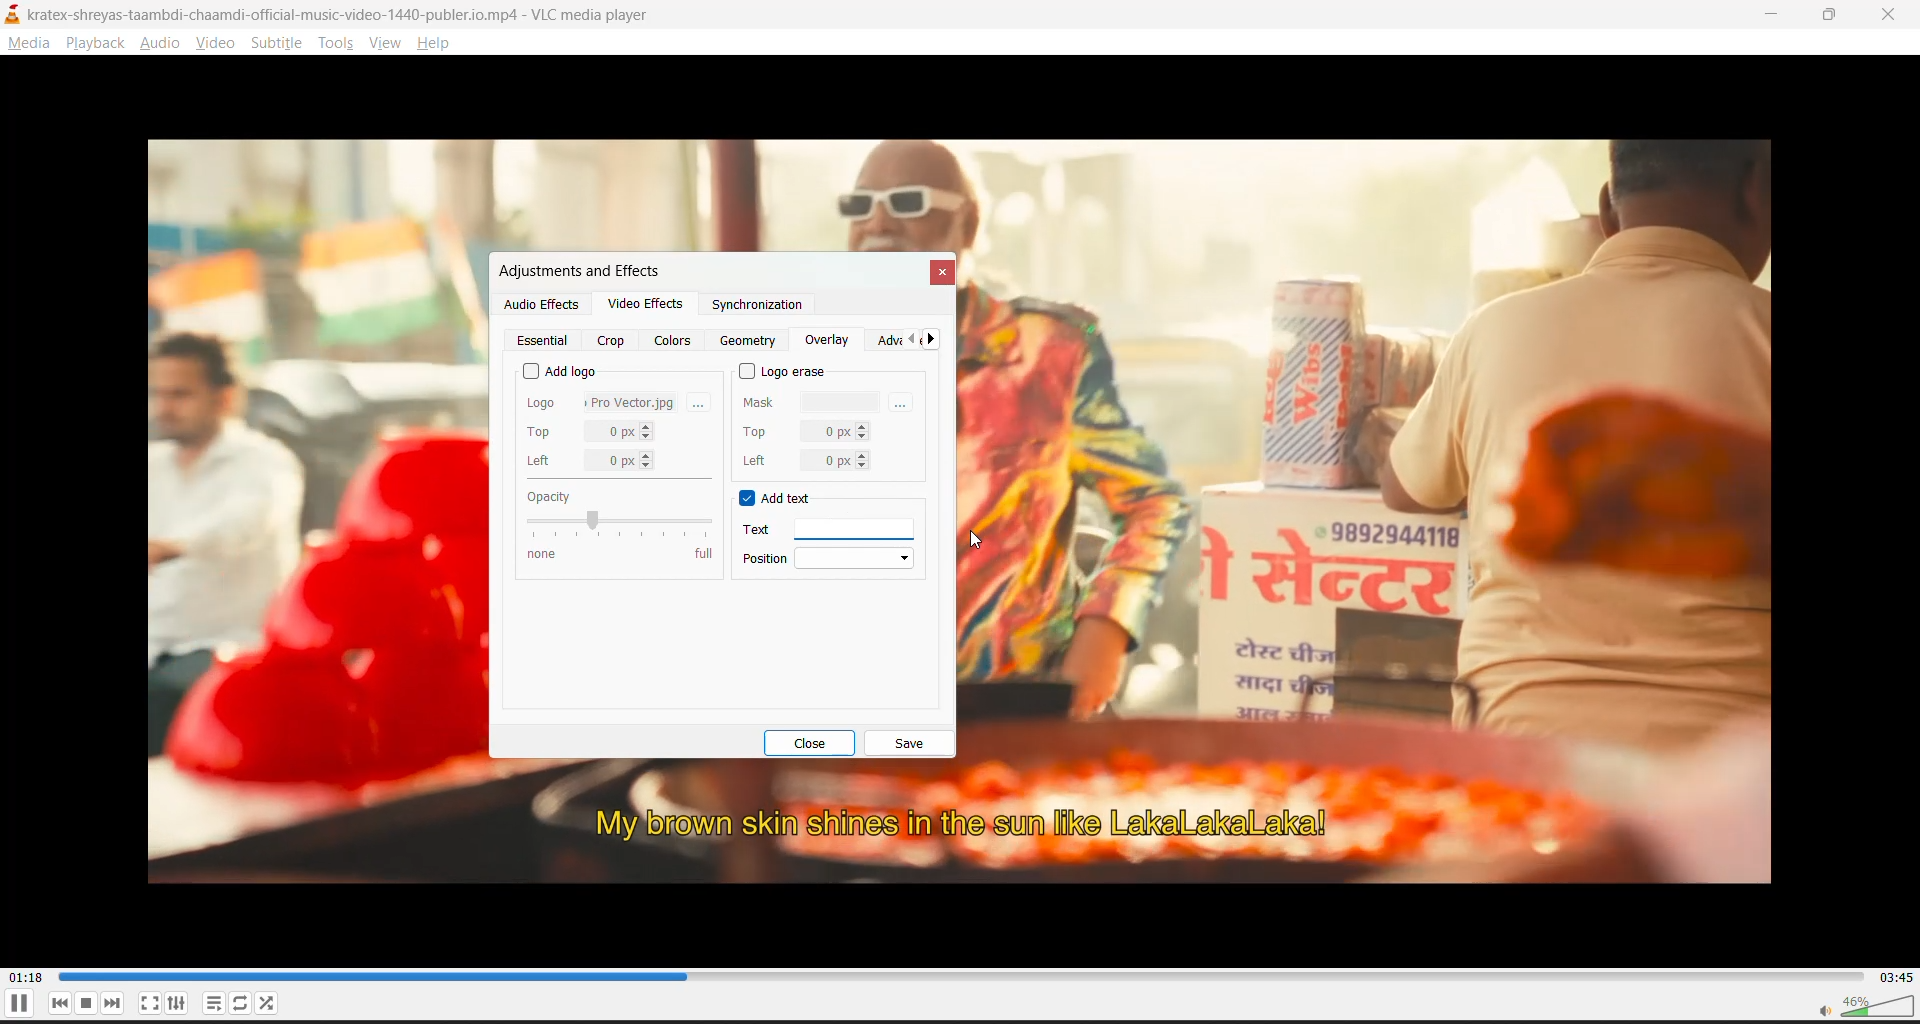  Describe the element at coordinates (818, 529) in the screenshot. I see `text` at that location.